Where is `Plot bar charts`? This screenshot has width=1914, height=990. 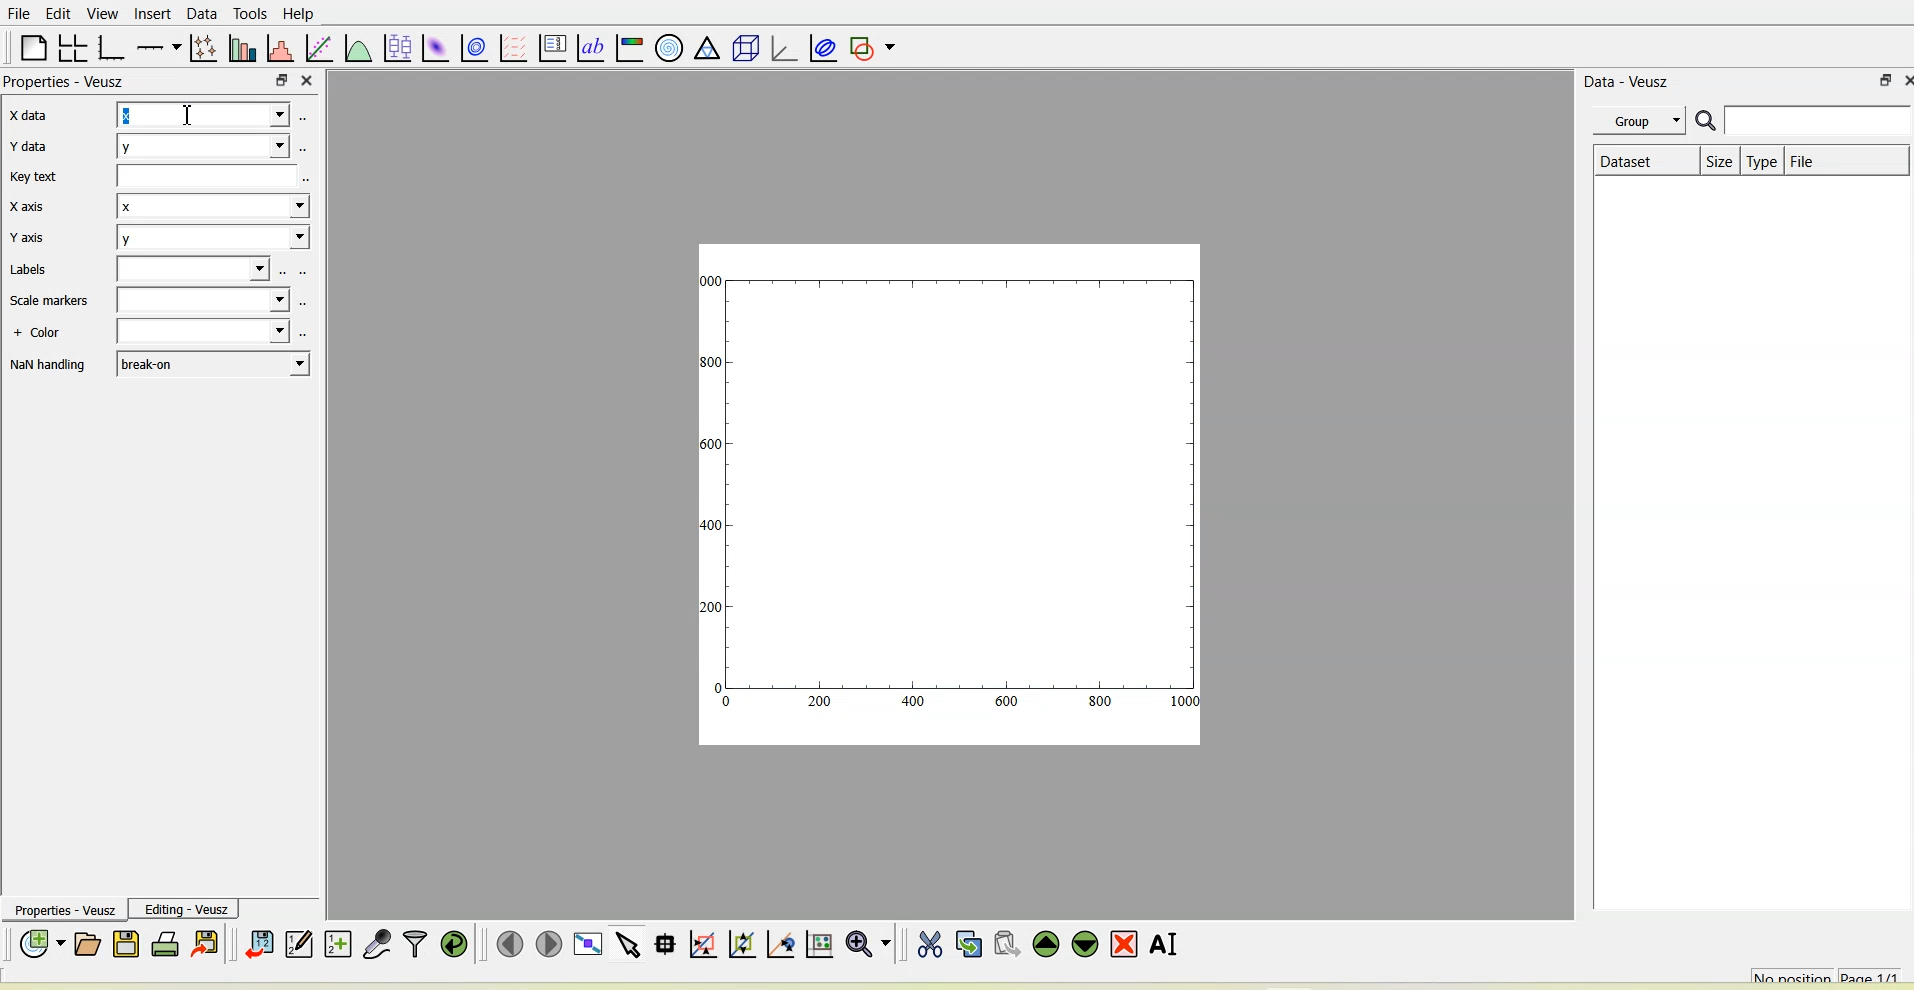 Plot bar charts is located at coordinates (242, 49).